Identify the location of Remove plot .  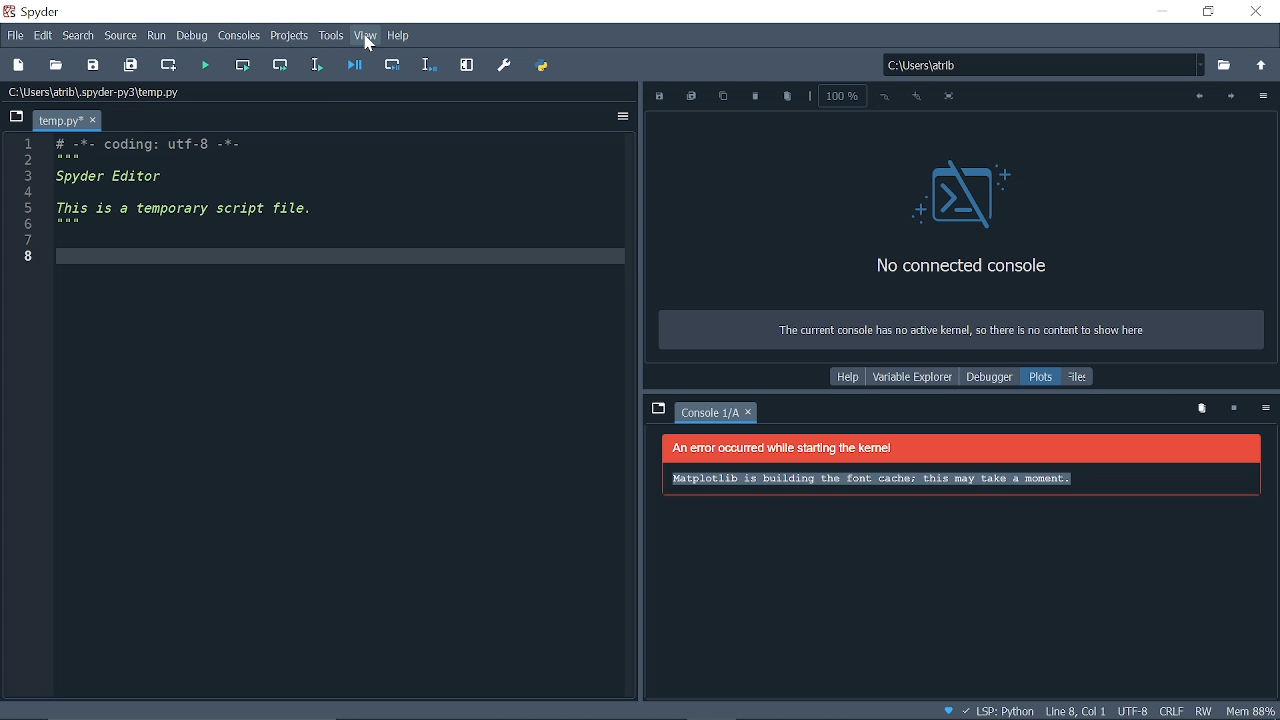
(755, 97).